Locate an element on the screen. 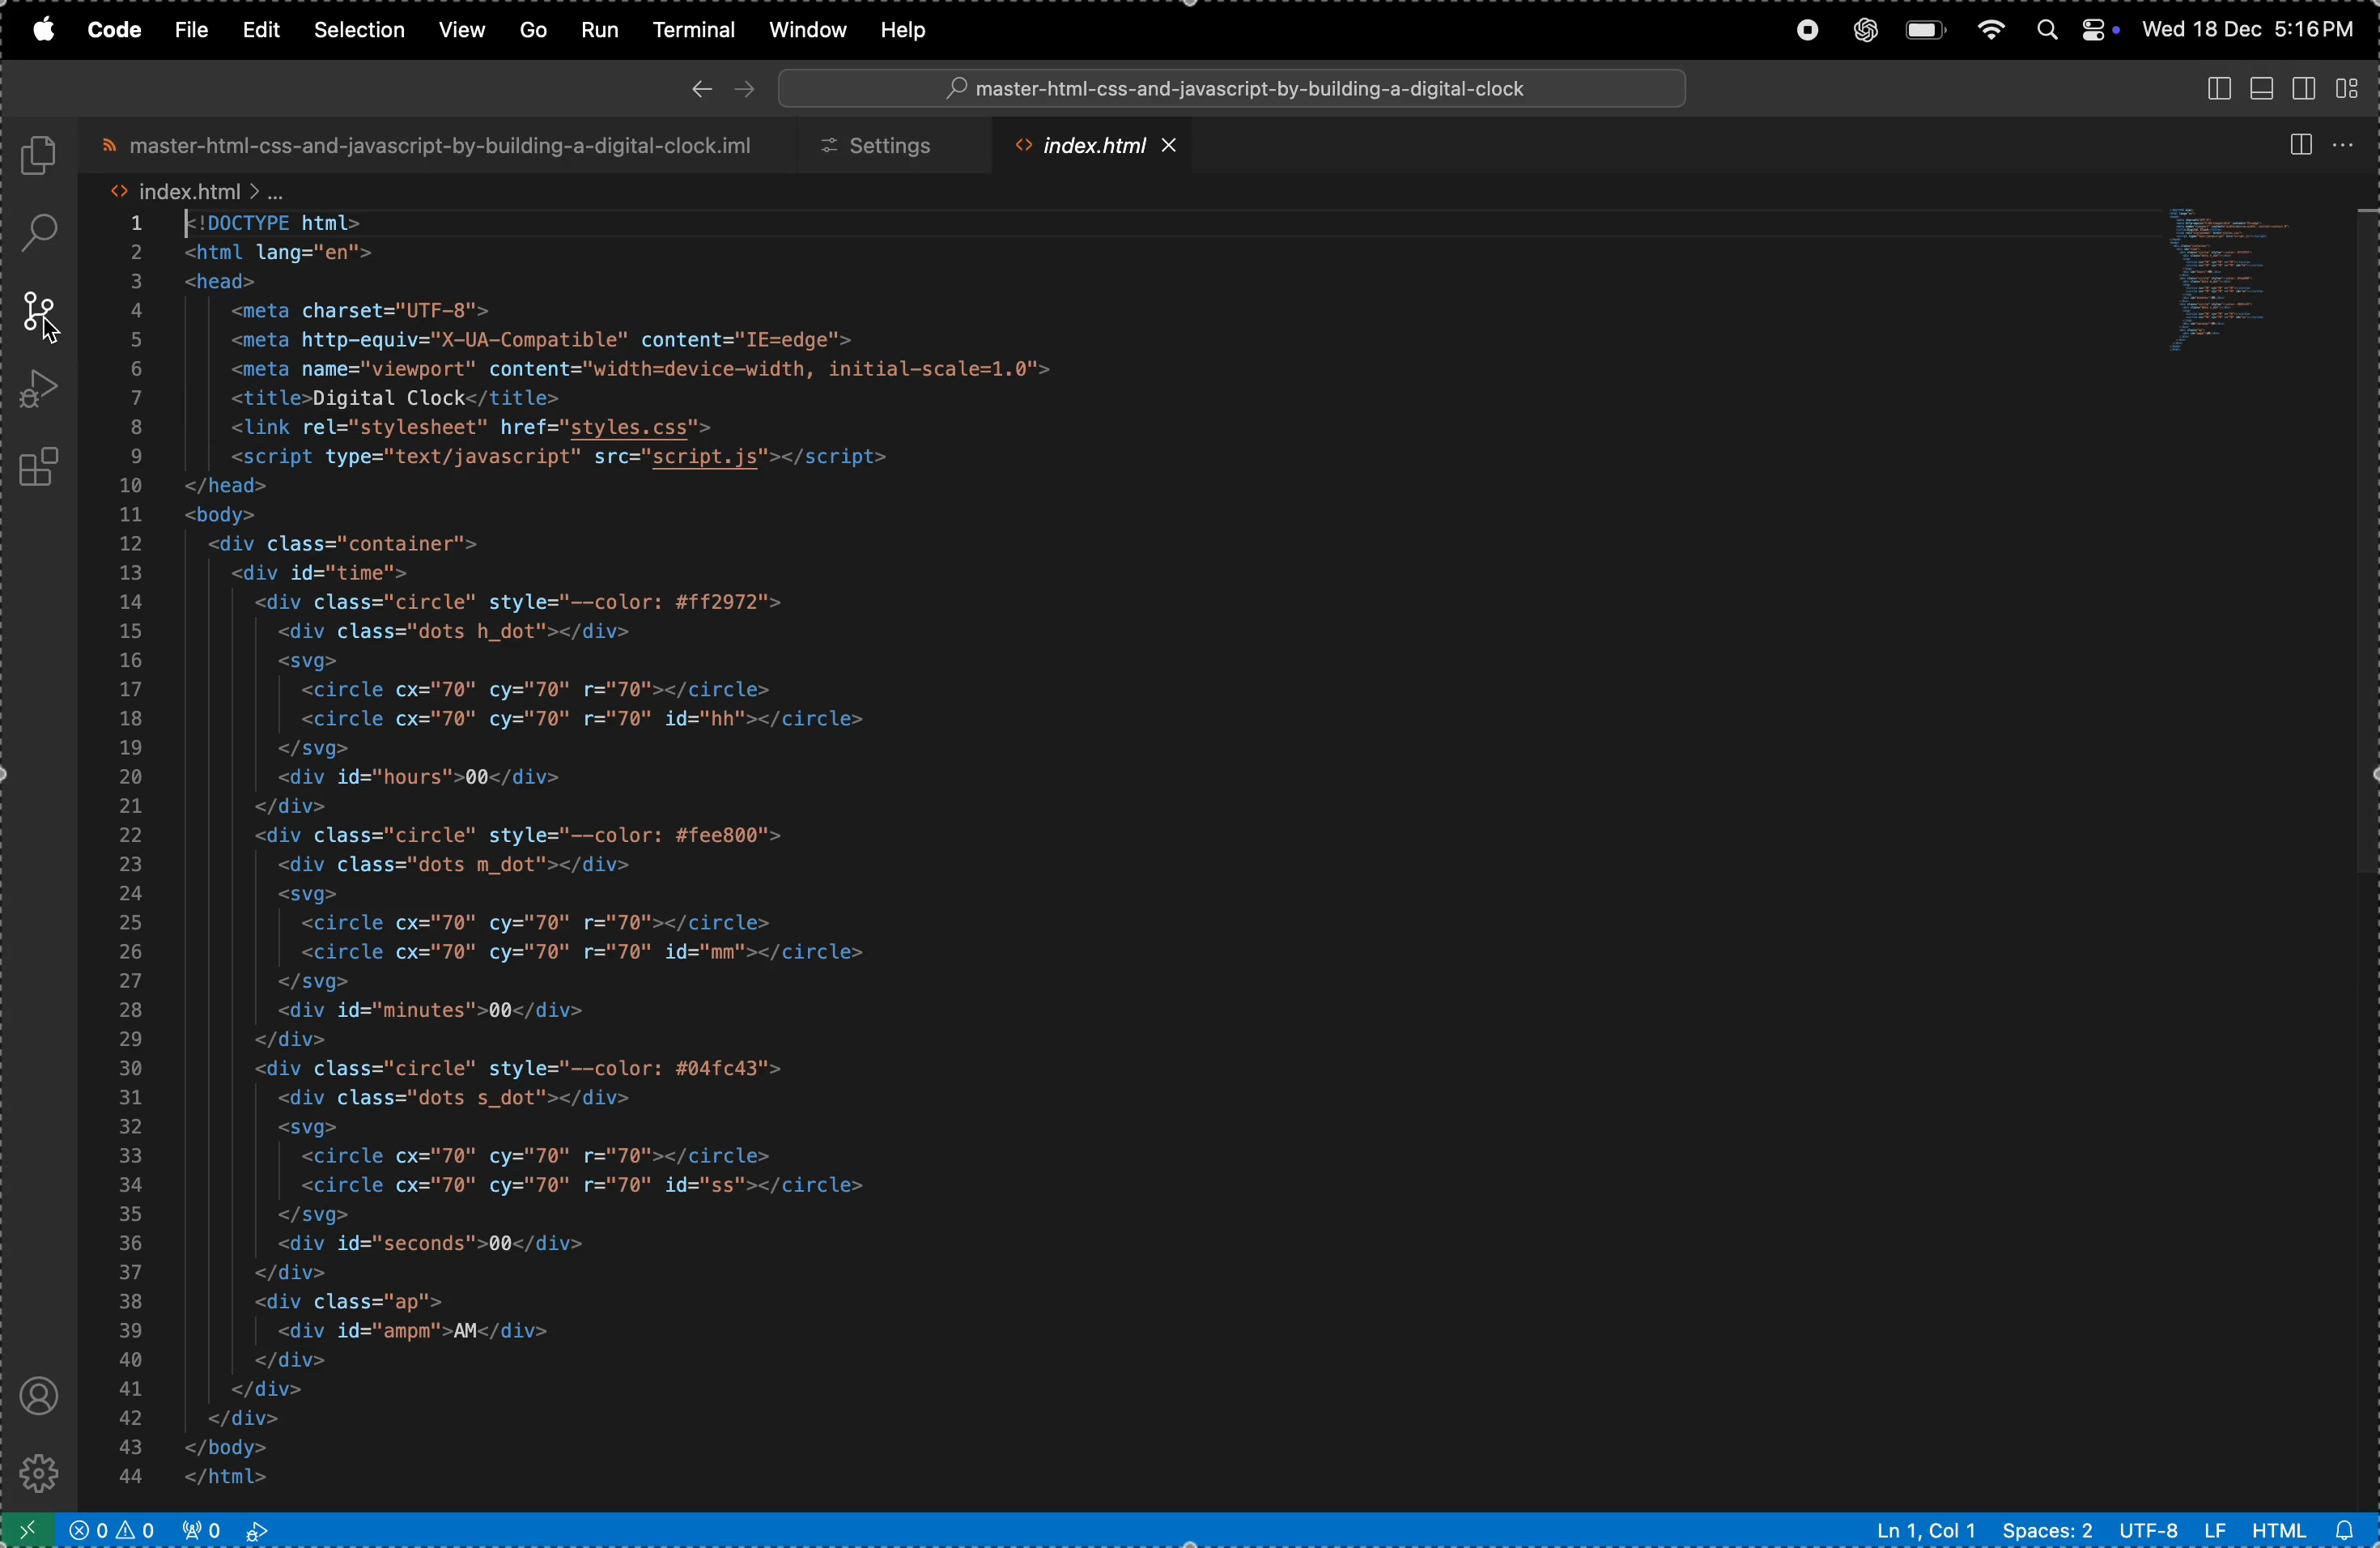 The width and height of the screenshot is (2380, 1548). <head> is located at coordinates (224, 280).